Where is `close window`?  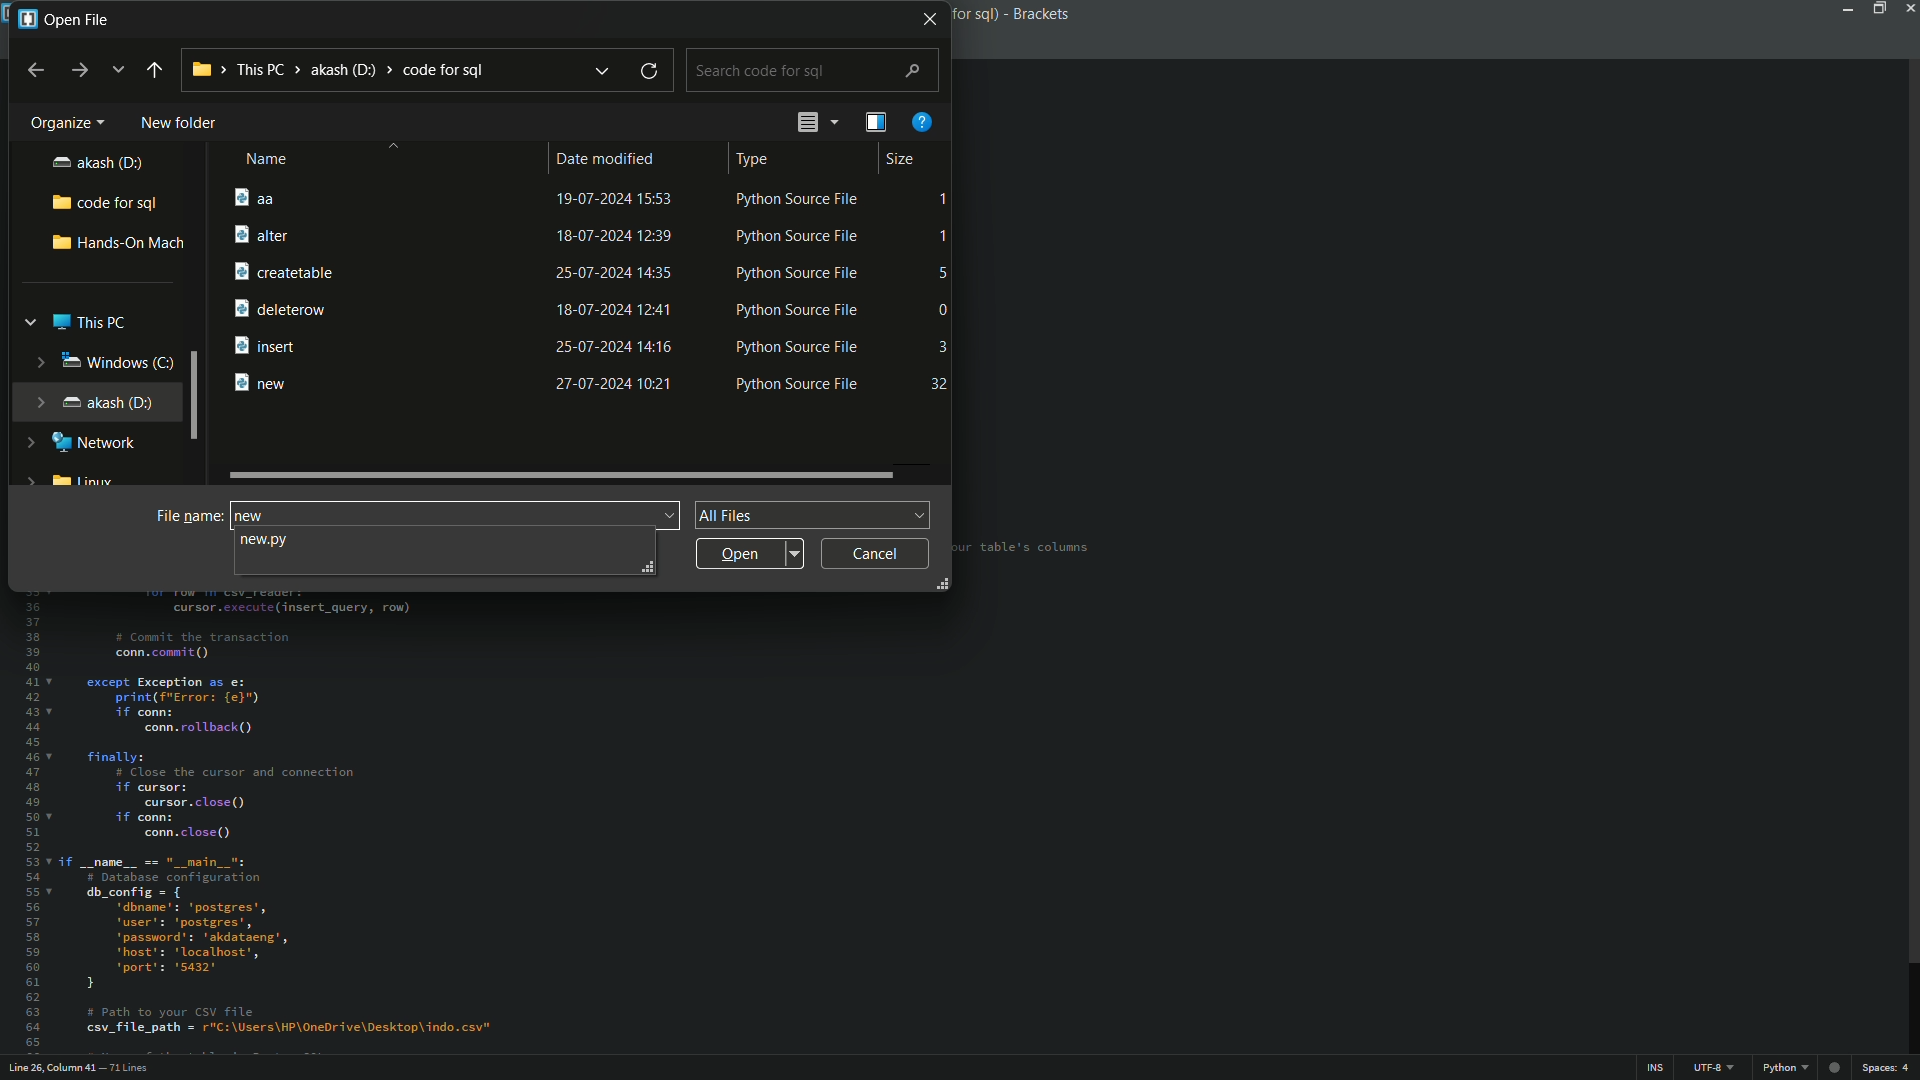
close window is located at coordinates (931, 18).